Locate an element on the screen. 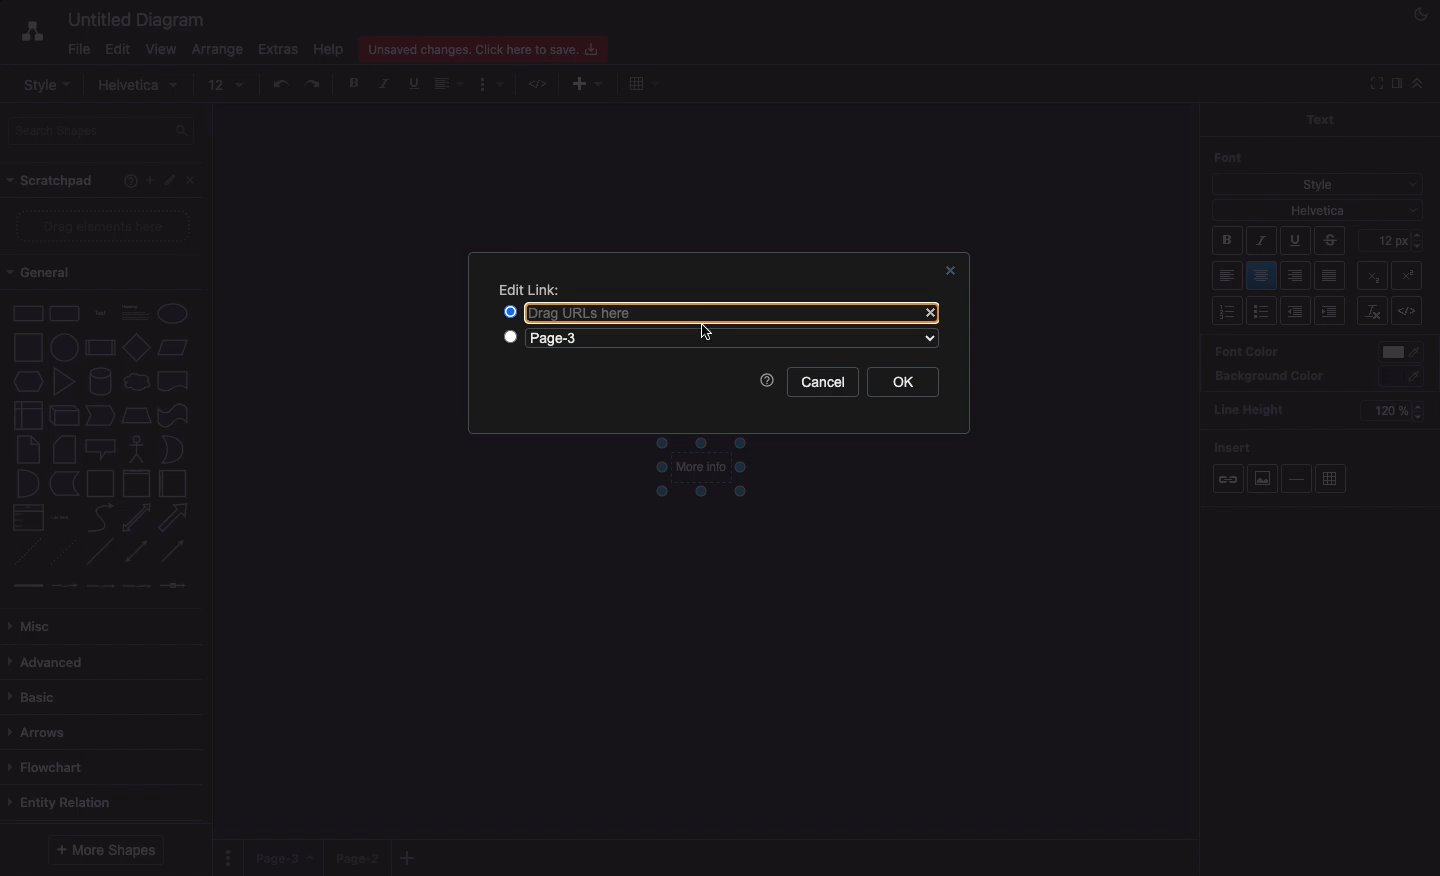  internal storage is located at coordinates (29, 415).